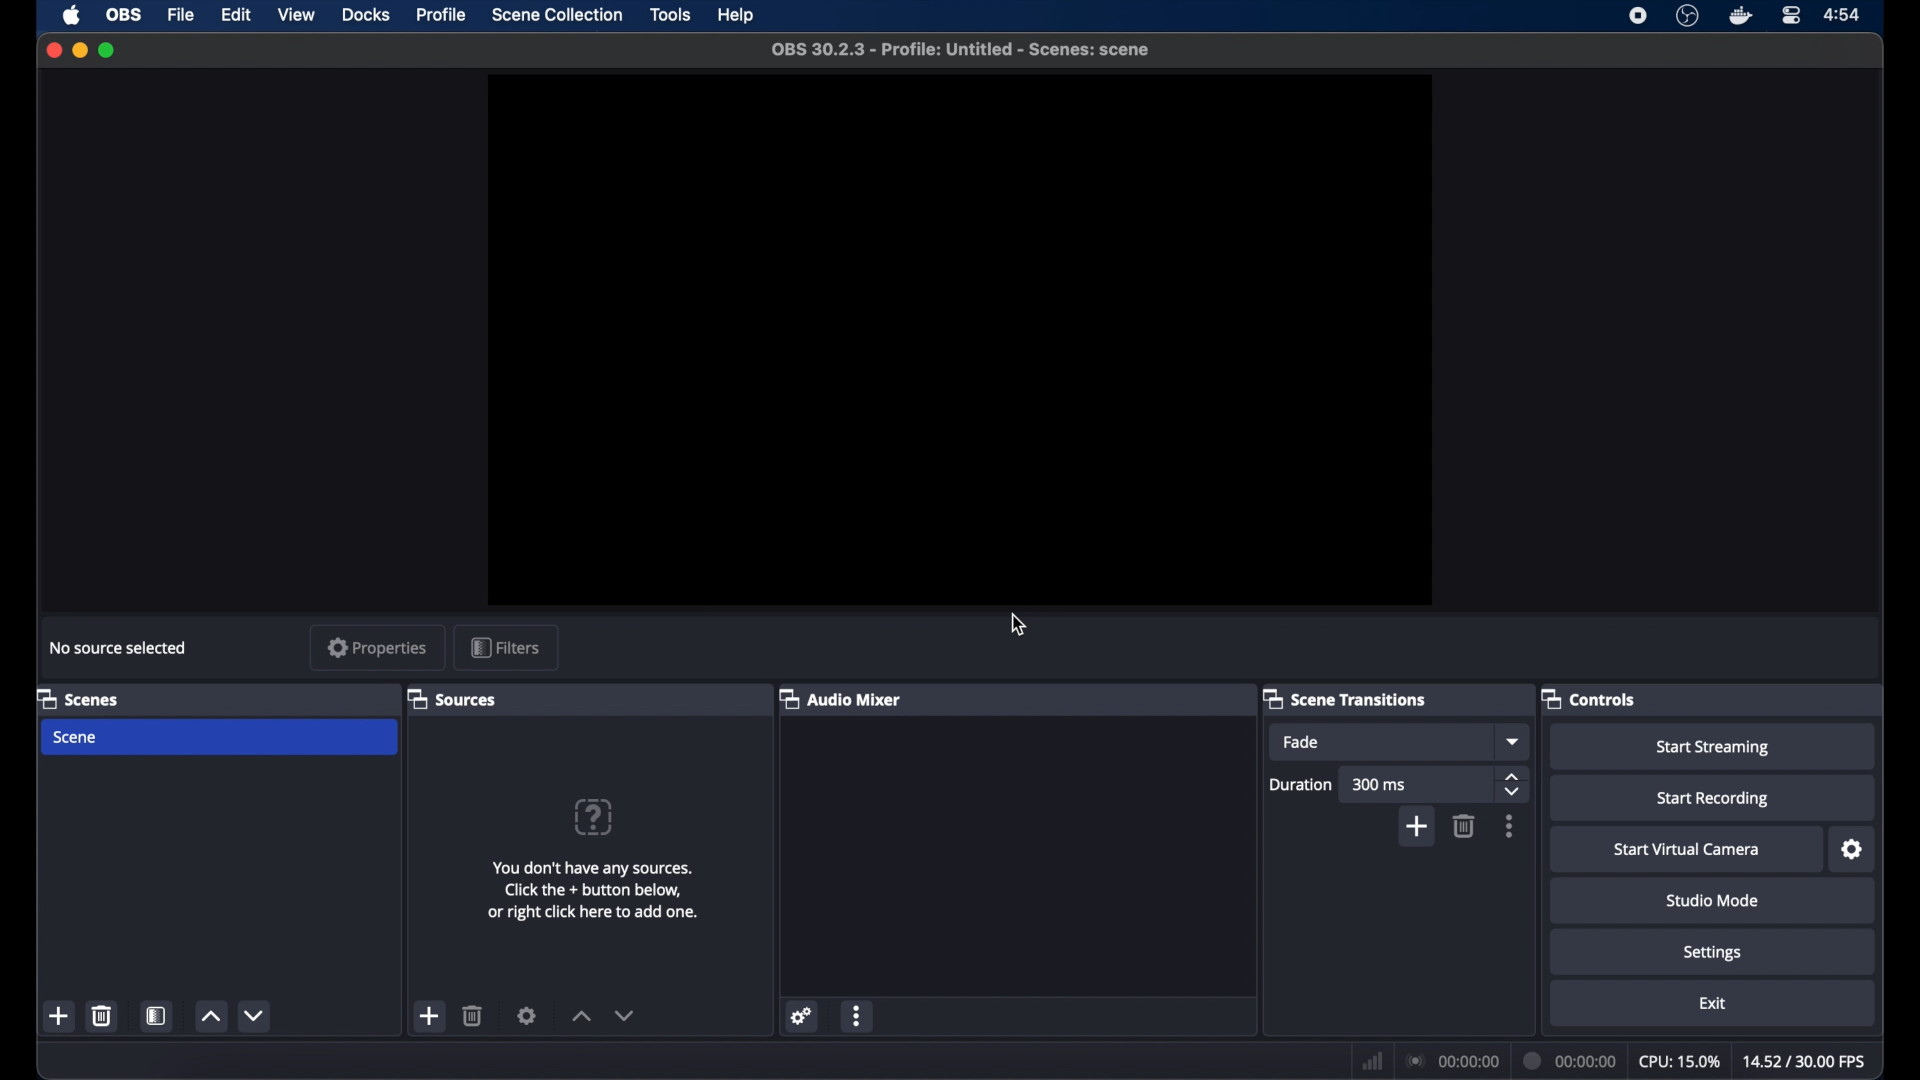 The width and height of the screenshot is (1920, 1080). Describe the element at coordinates (1713, 1007) in the screenshot. I see `exit` at that location.